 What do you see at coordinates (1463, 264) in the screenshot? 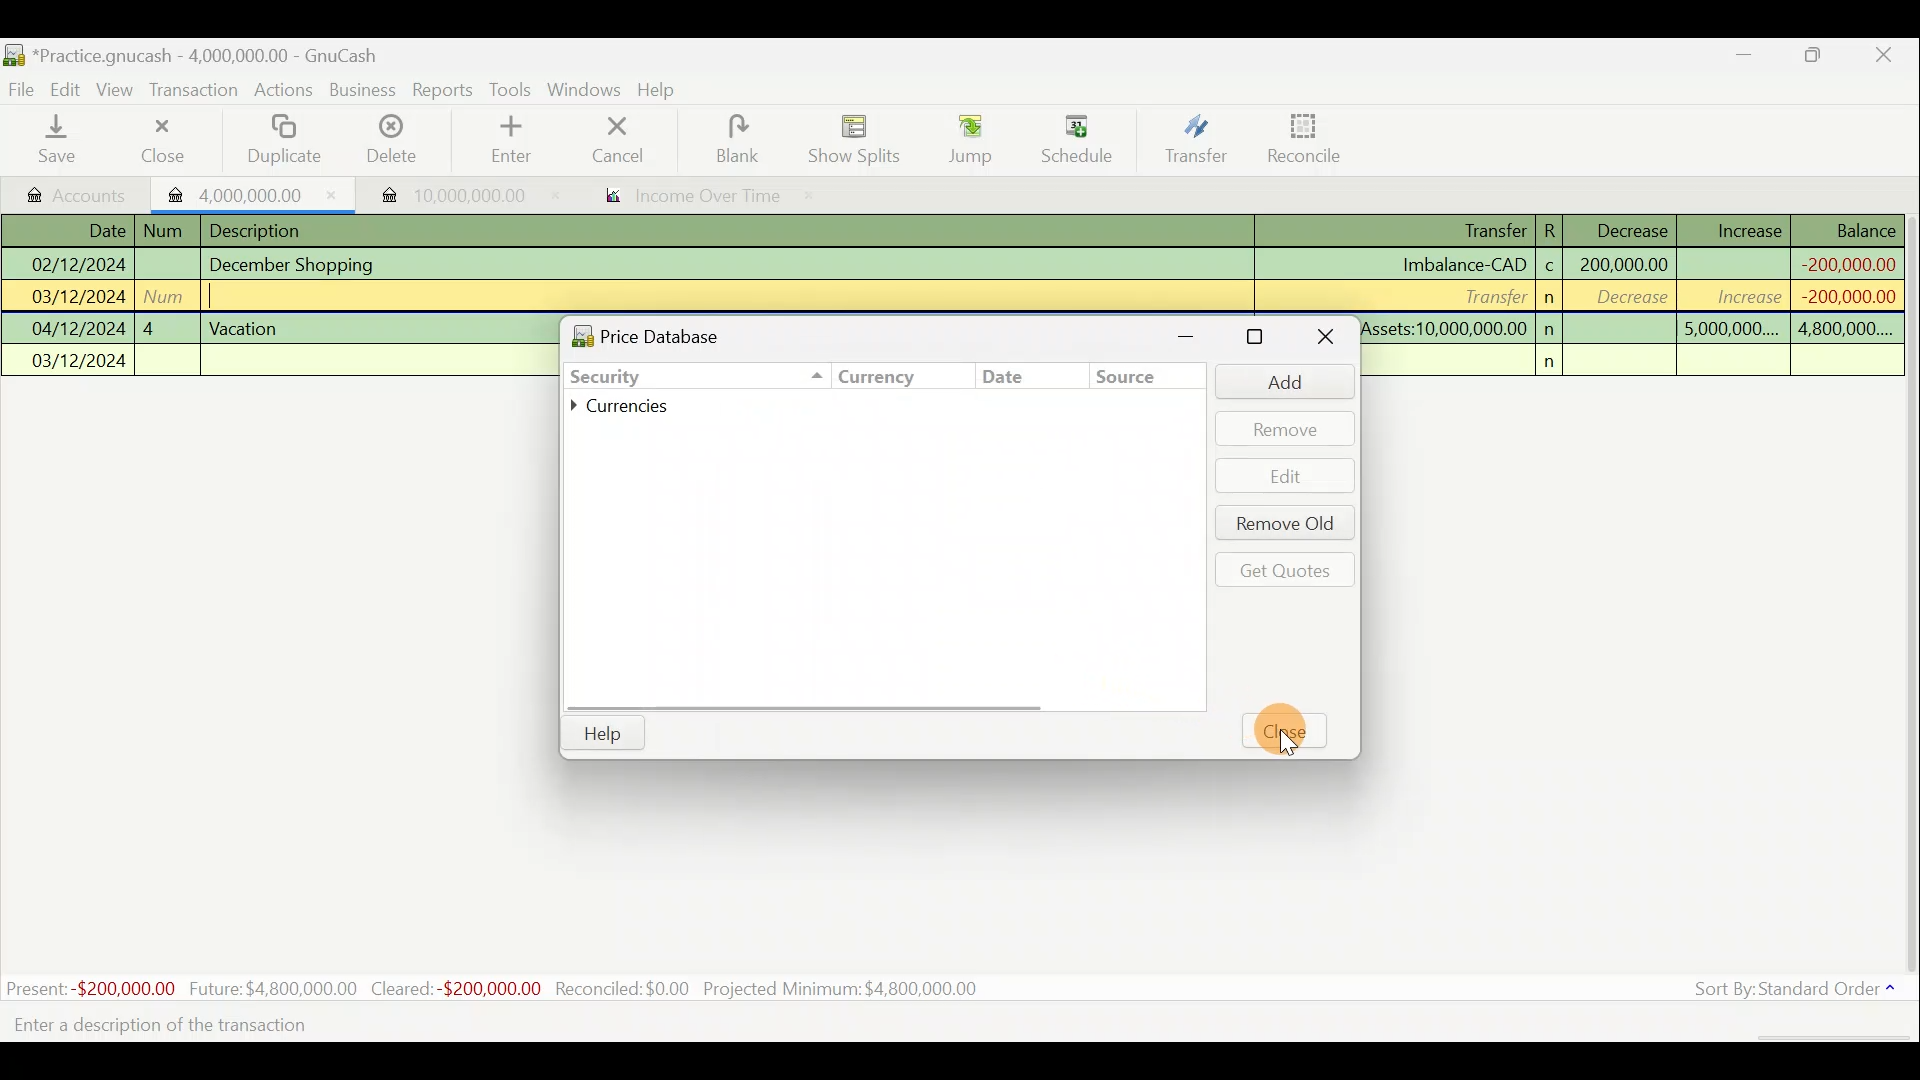
I see `Imbalance-CAD` at bounding box center [1463, 264].